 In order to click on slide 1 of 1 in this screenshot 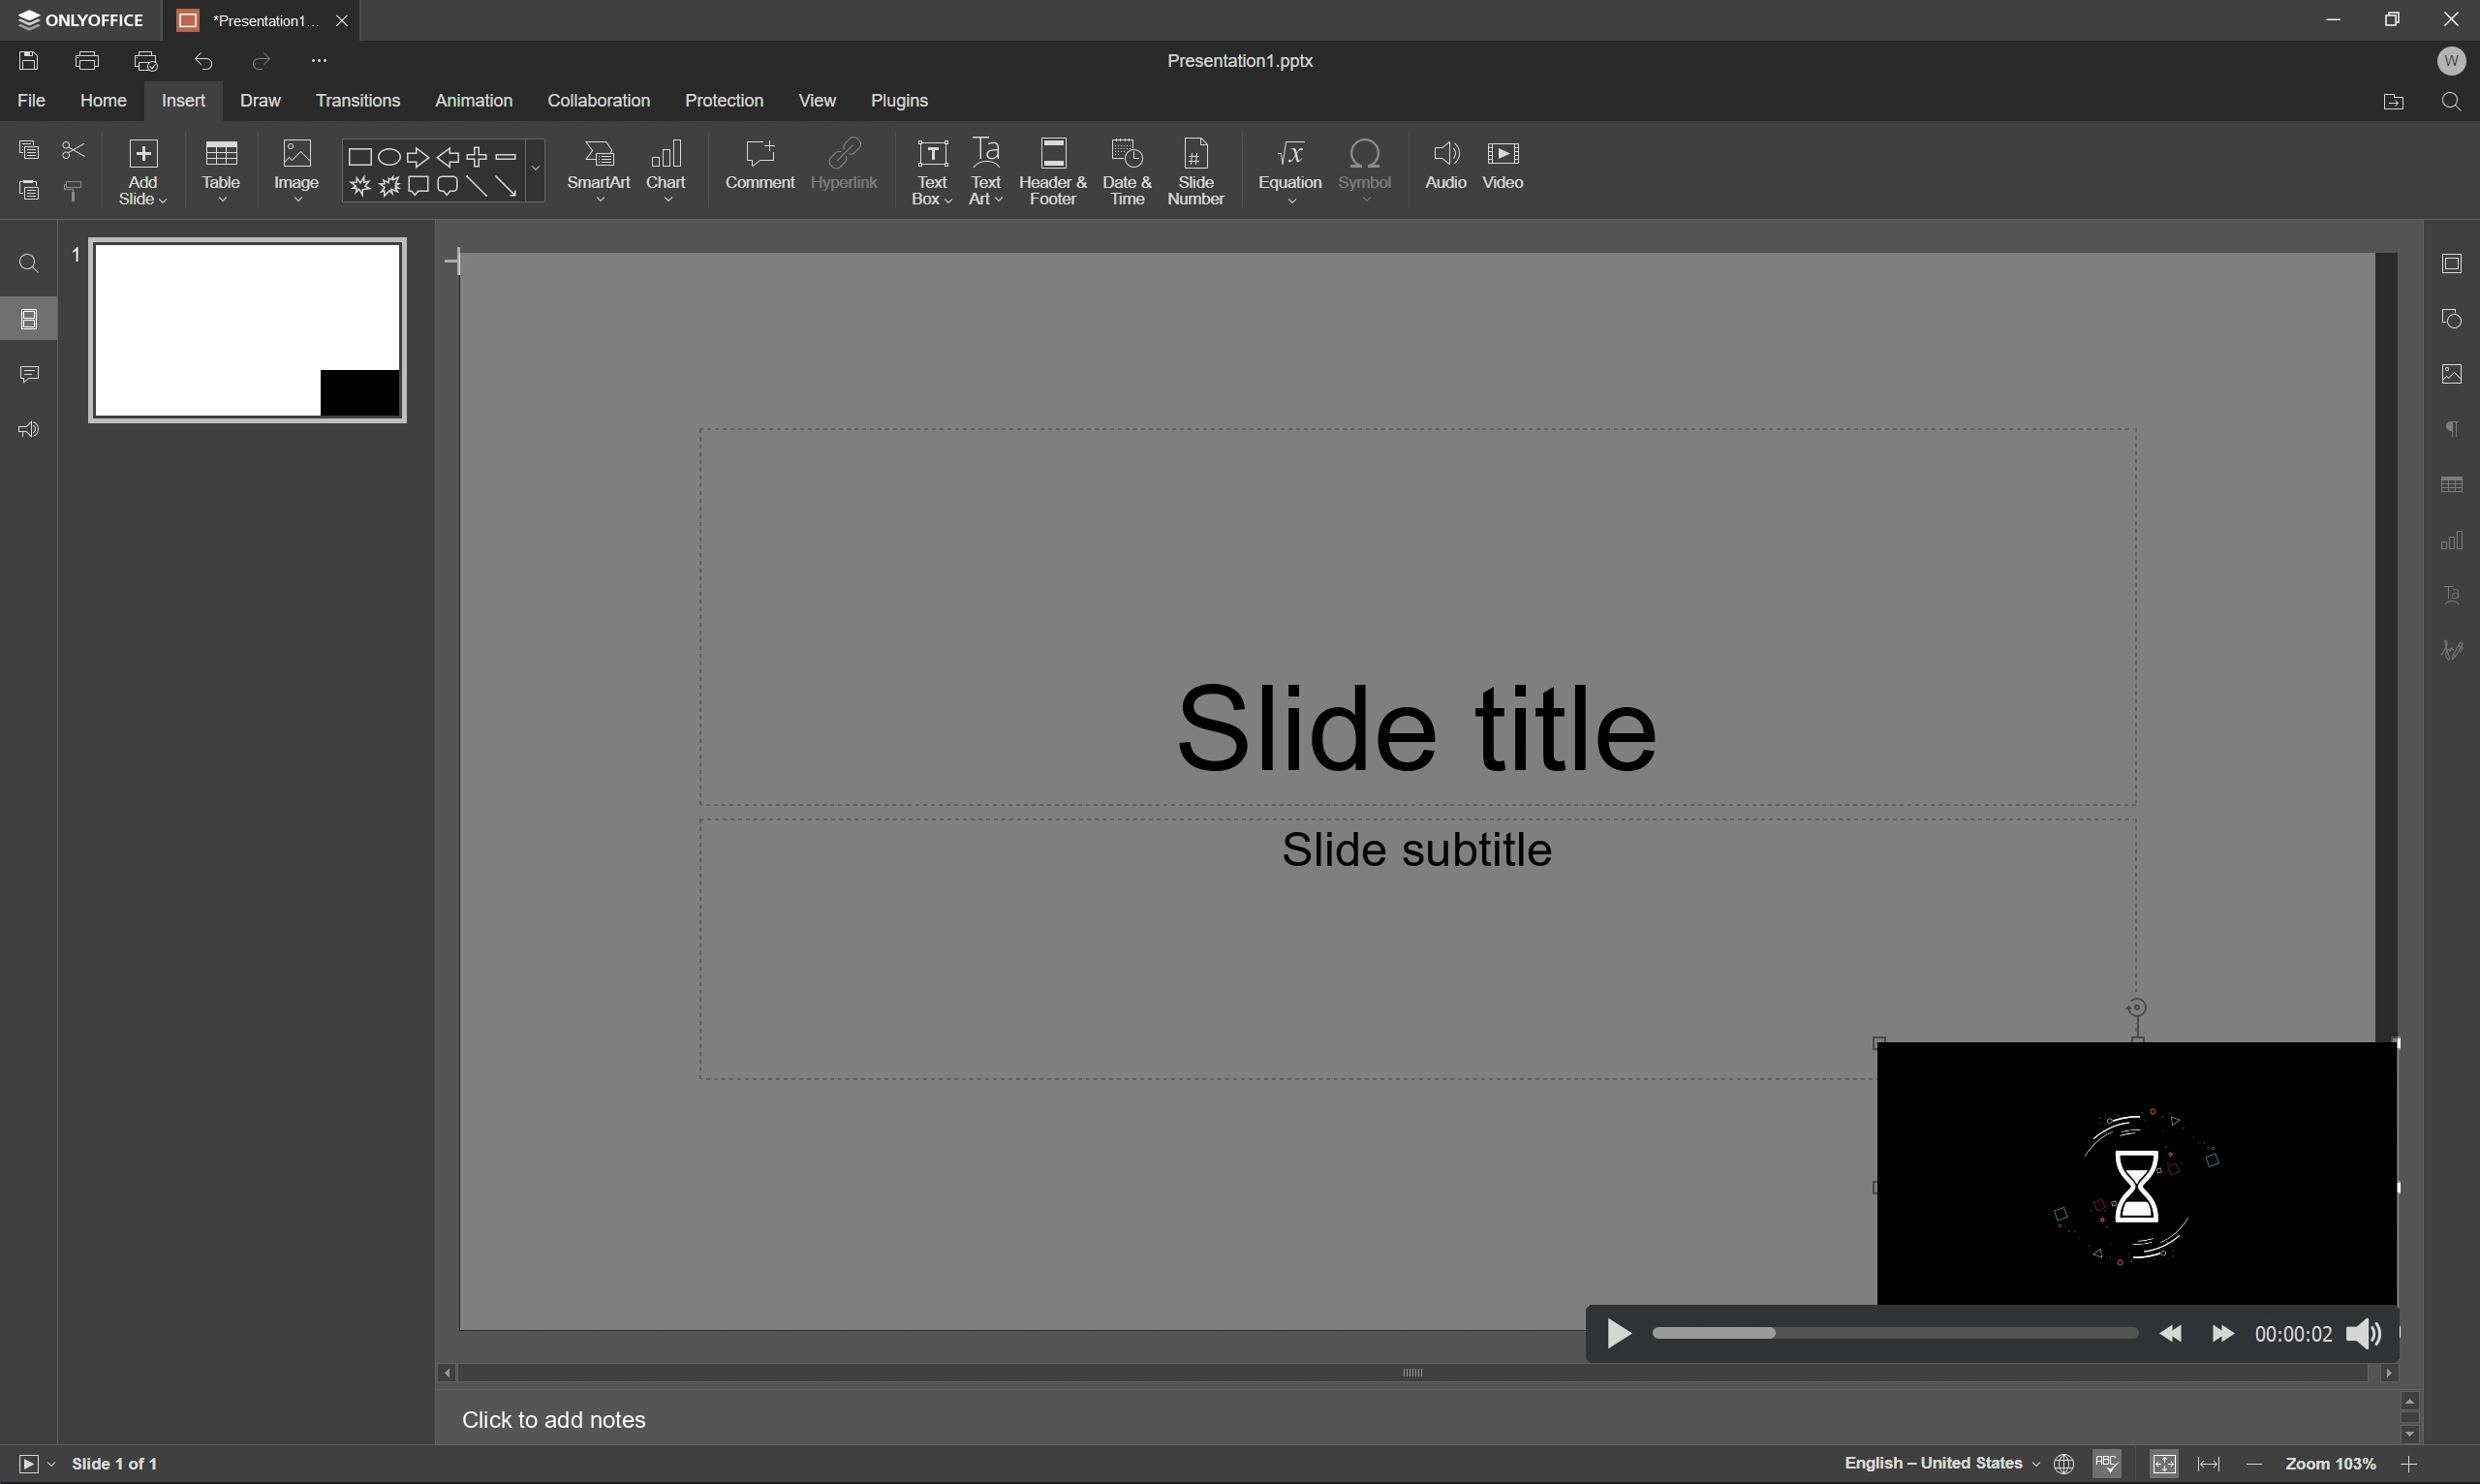, I will do `click(129, 1464)`.